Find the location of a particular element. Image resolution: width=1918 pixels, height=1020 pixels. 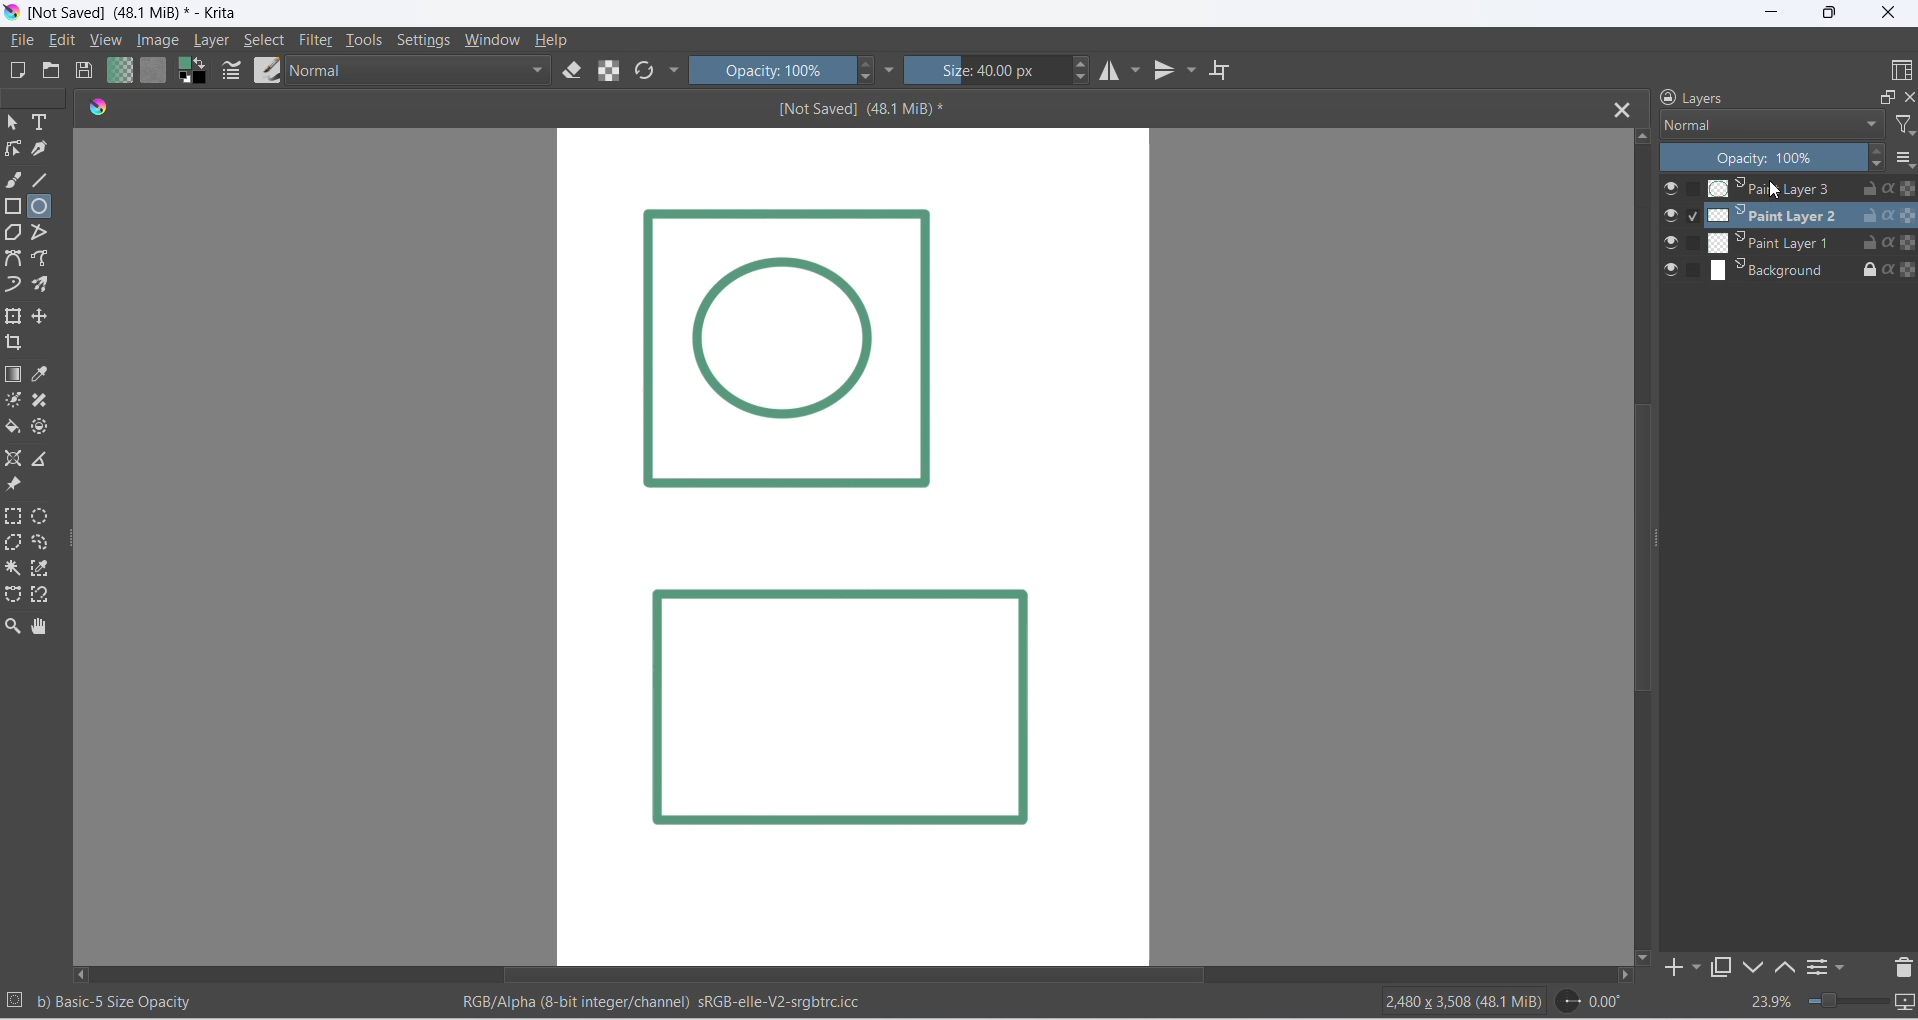

paint layer 2 is located at coordinates (1772, 244).